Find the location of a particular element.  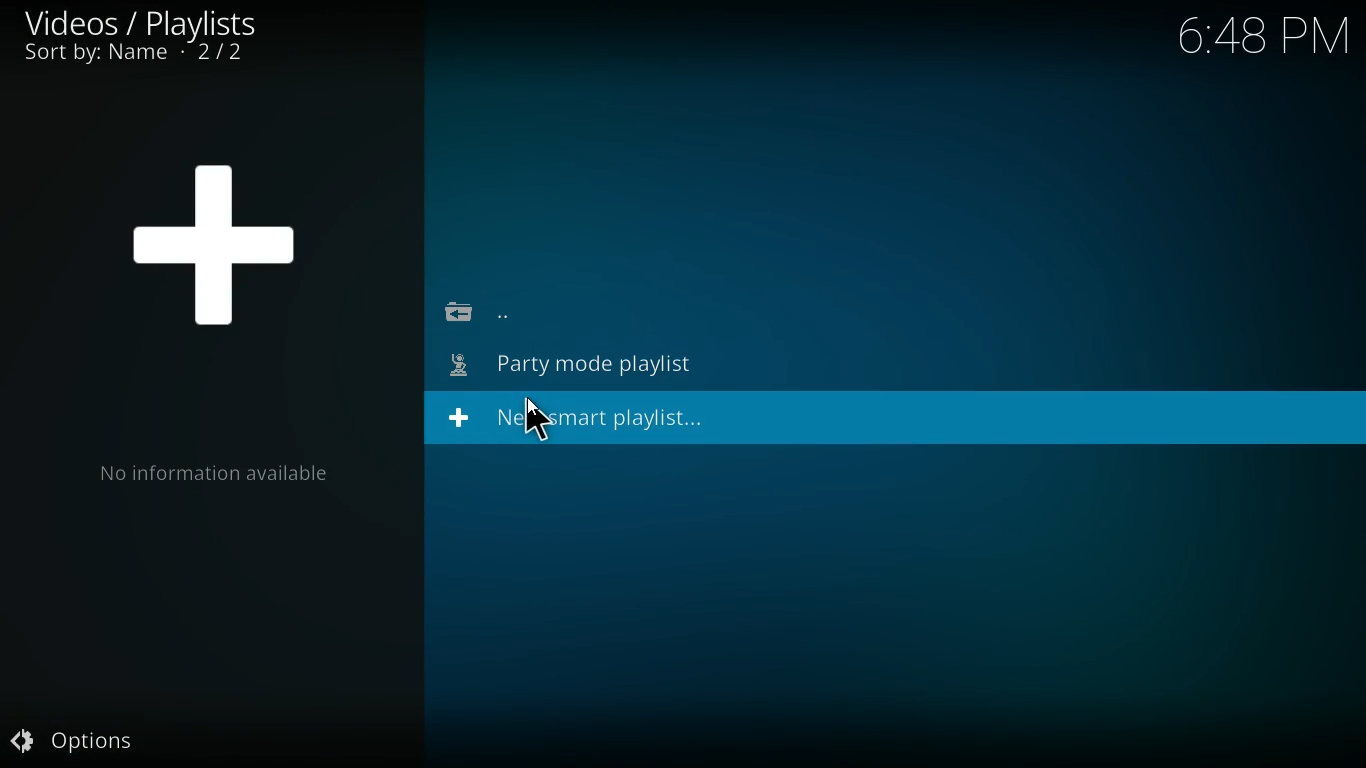

sort by name is located at coordinates (145, 55).